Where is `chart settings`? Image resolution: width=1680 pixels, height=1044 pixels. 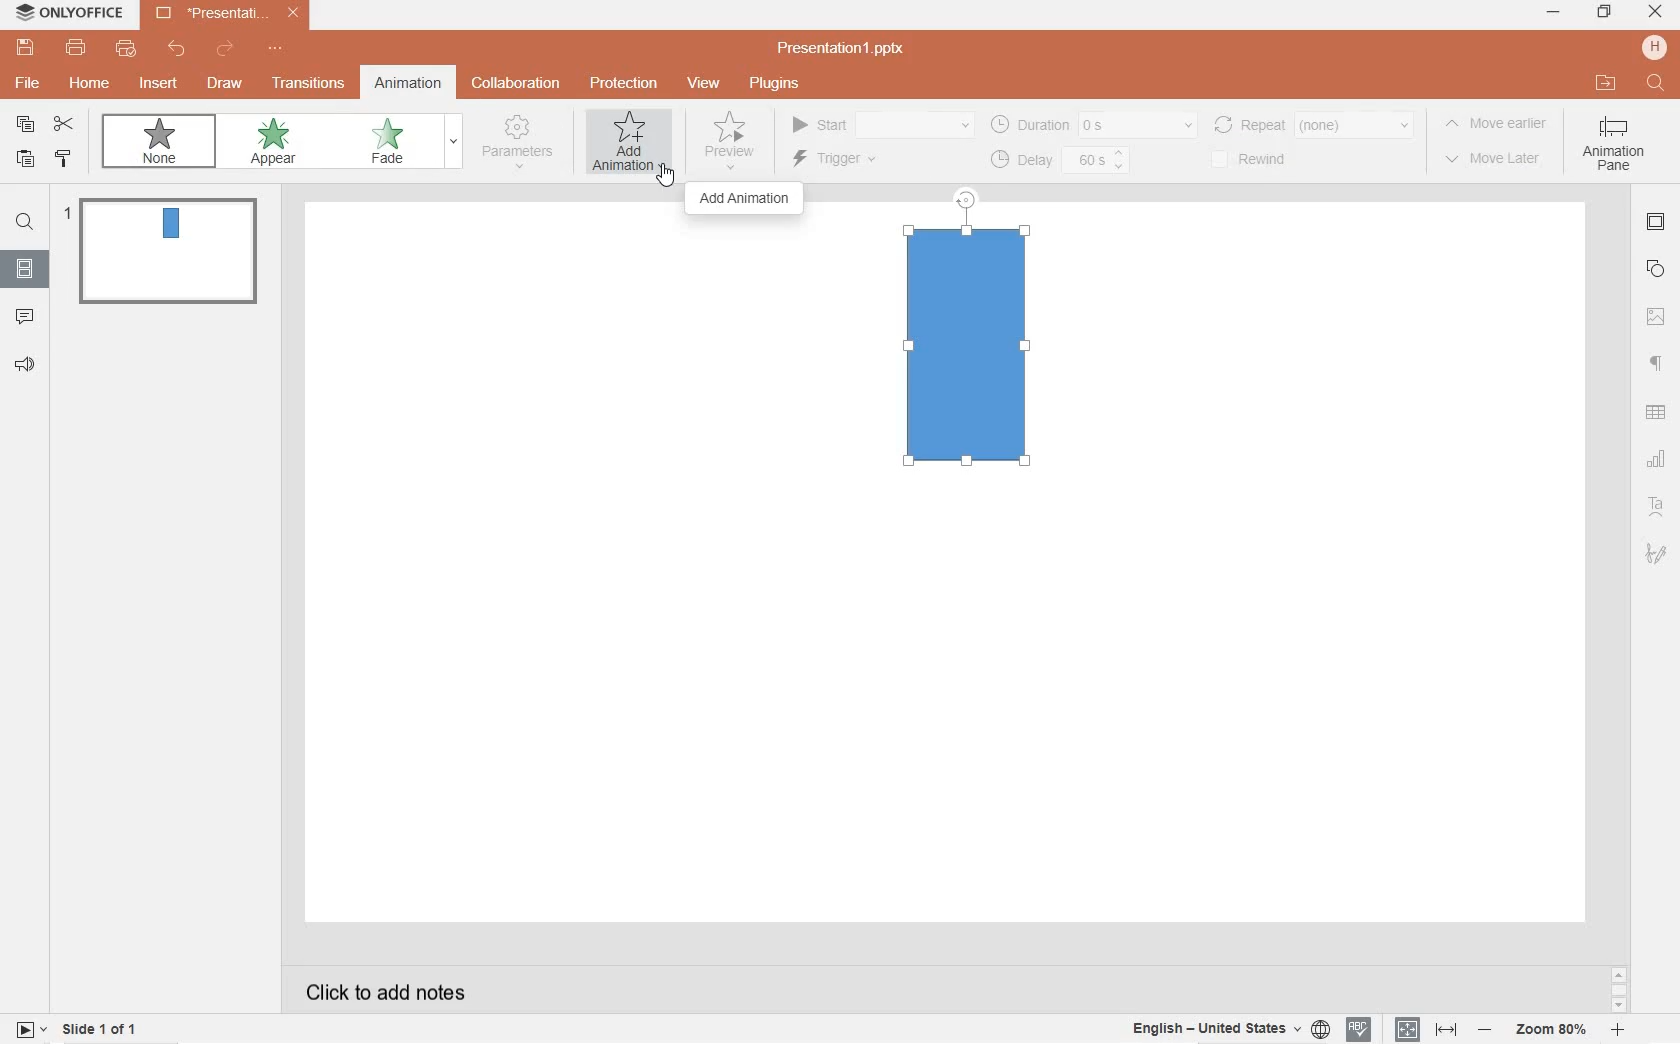
chart settings is located at coordinates (1658, 459).